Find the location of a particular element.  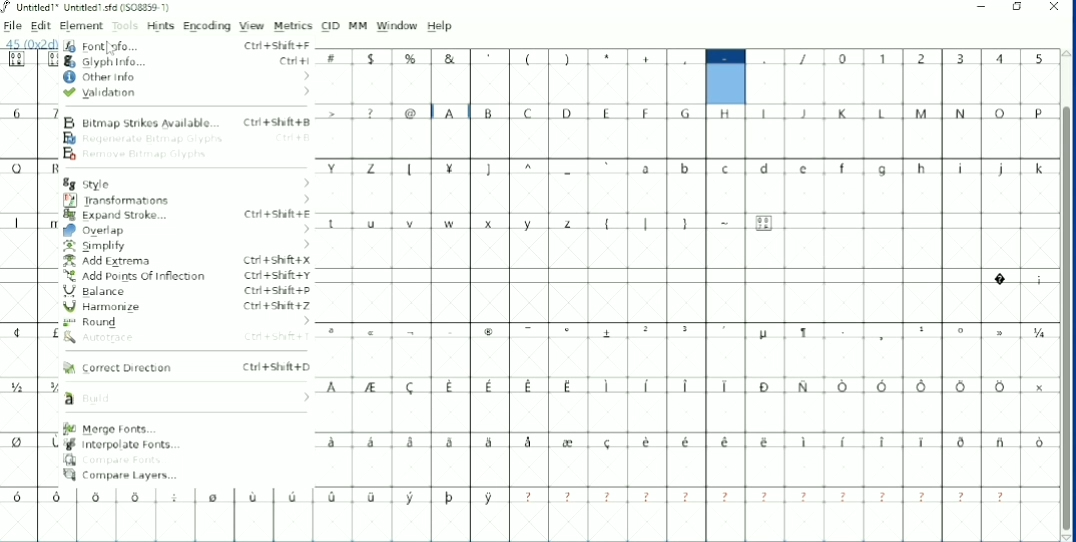

Expand Stroke is located at coordinates (187, 216).